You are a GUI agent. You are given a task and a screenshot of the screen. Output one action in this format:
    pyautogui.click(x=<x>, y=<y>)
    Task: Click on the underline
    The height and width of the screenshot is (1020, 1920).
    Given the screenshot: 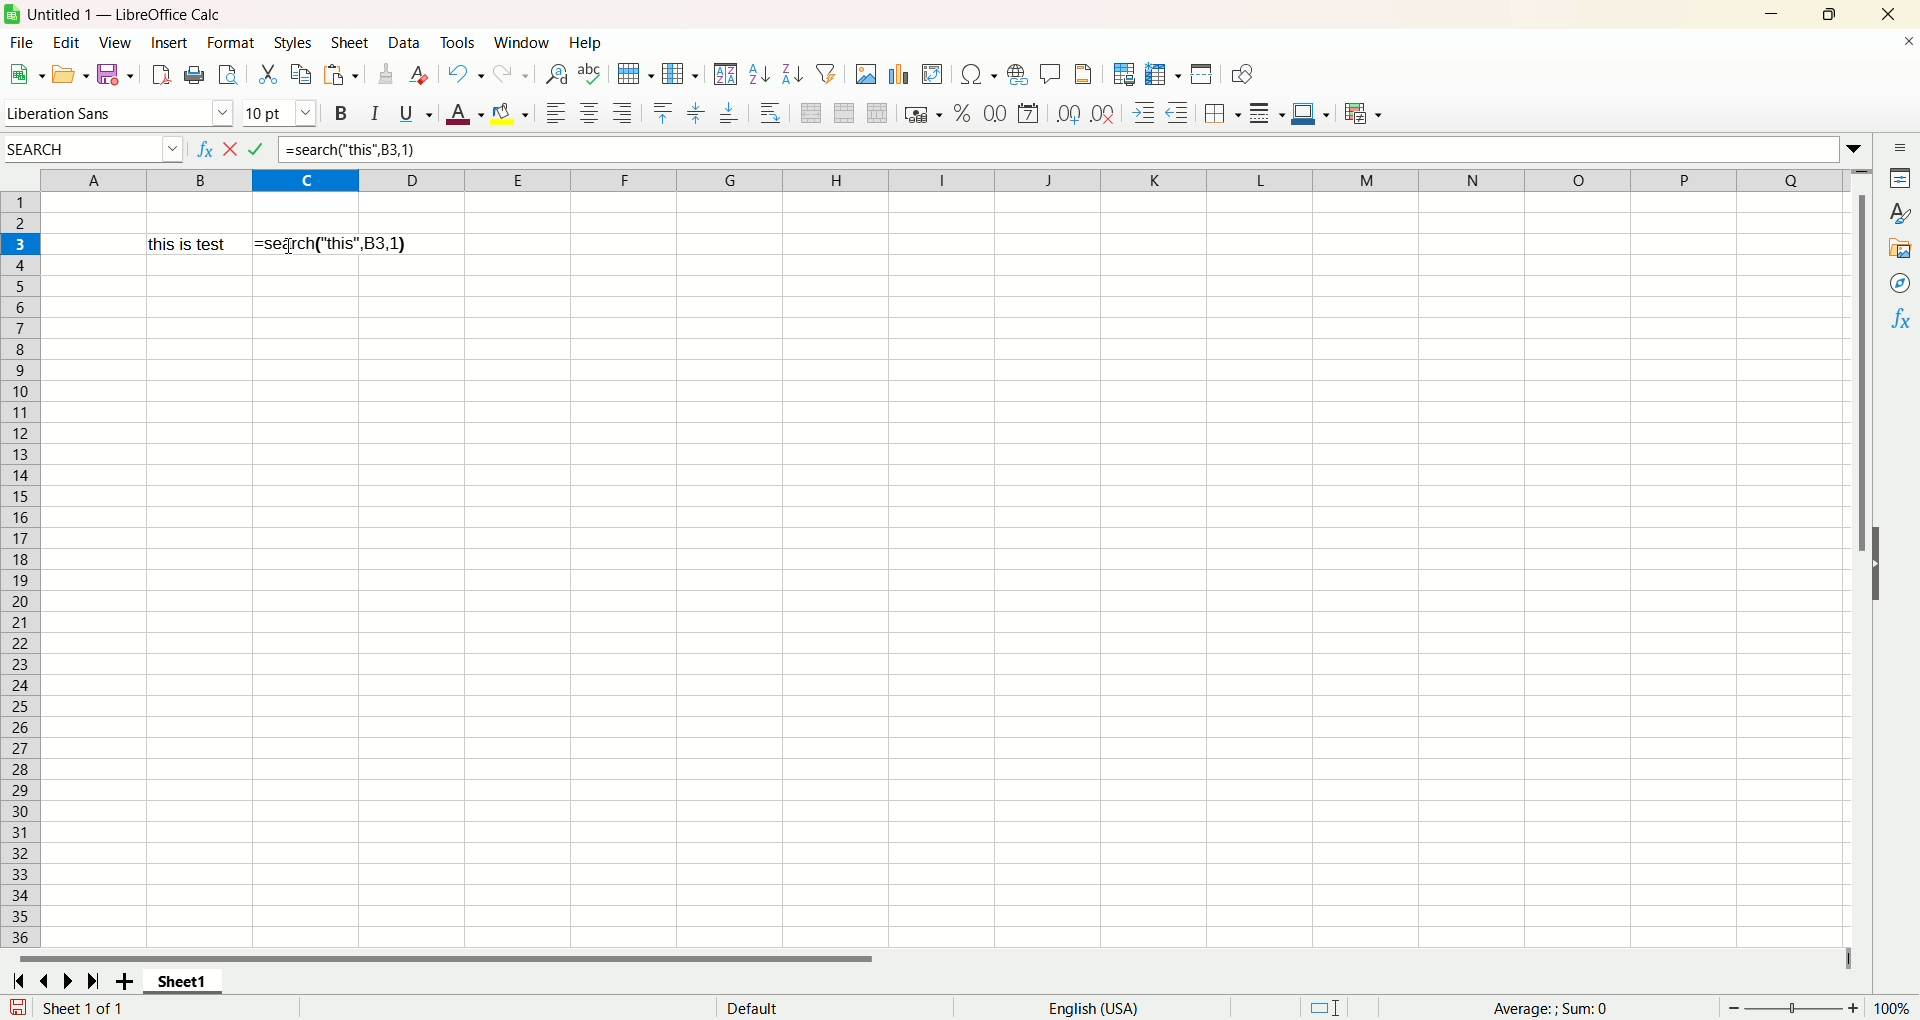 What is the action you would take?
    pyautogui.click(x=414, y=112)
    